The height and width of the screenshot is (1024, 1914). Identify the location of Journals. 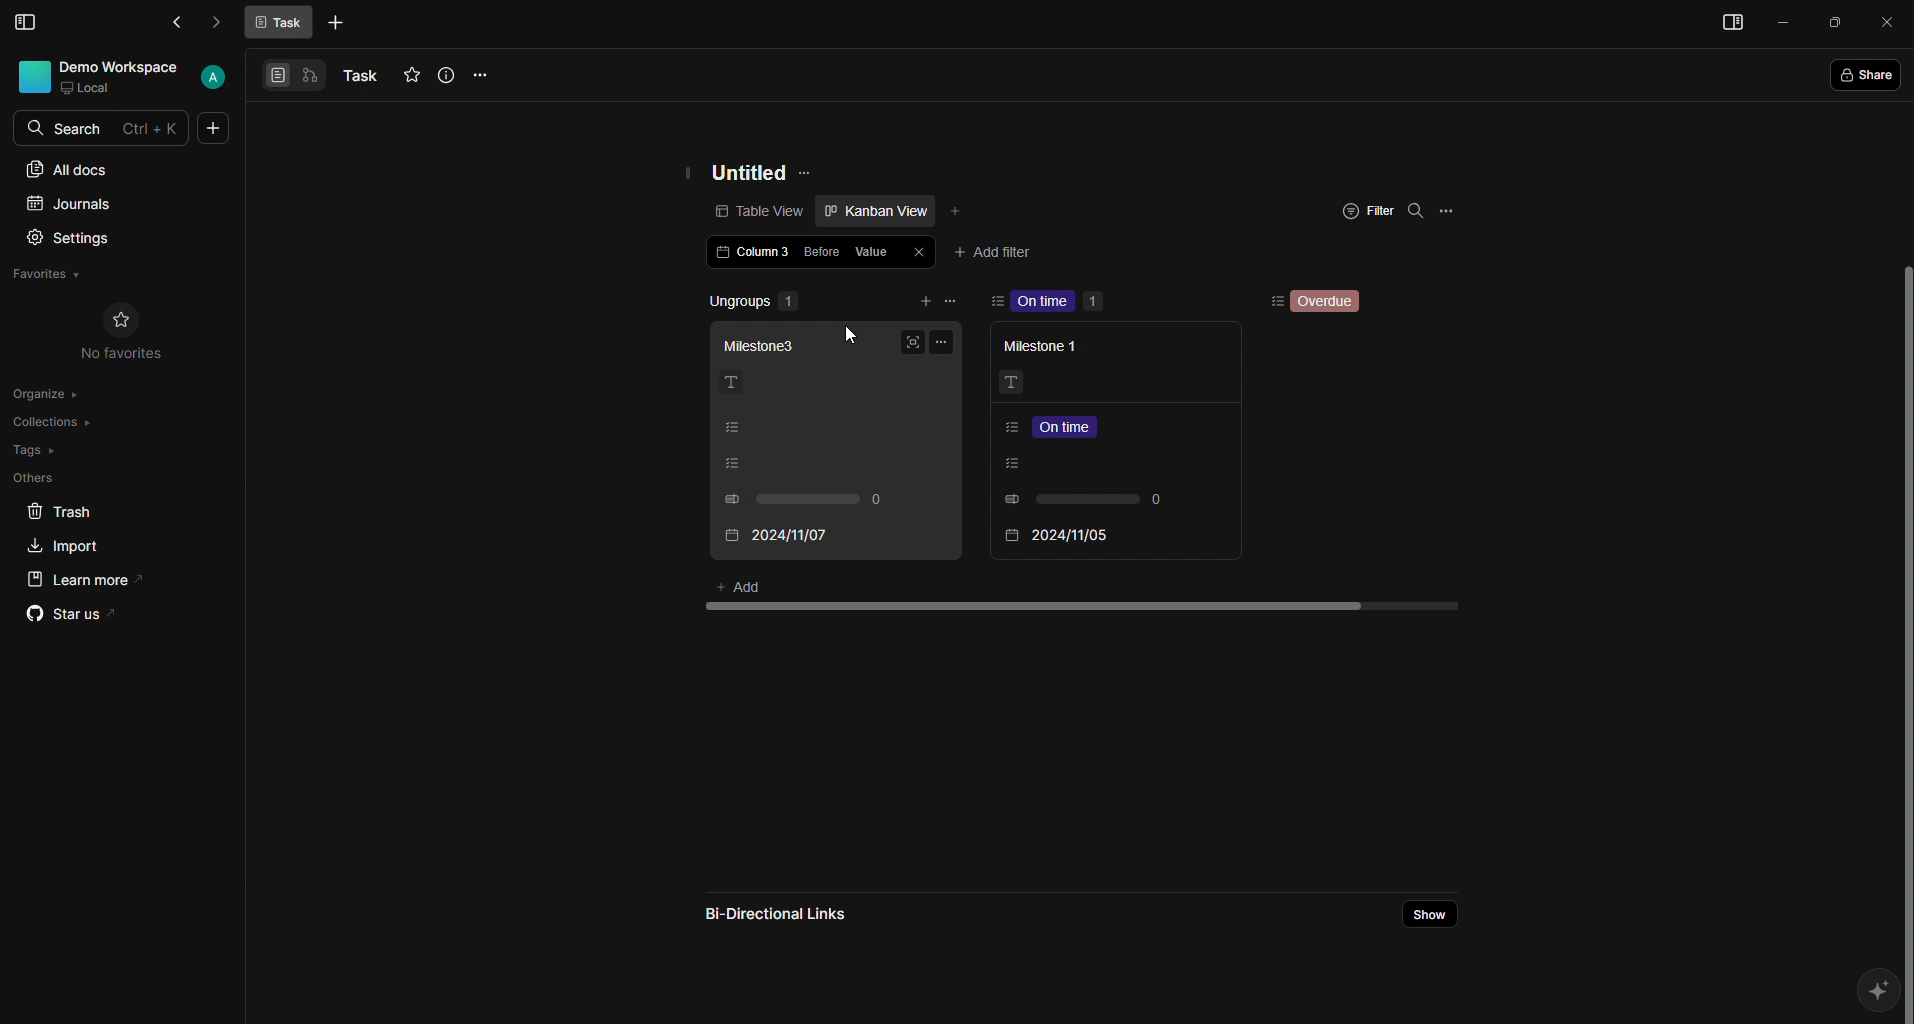
(70, 202).